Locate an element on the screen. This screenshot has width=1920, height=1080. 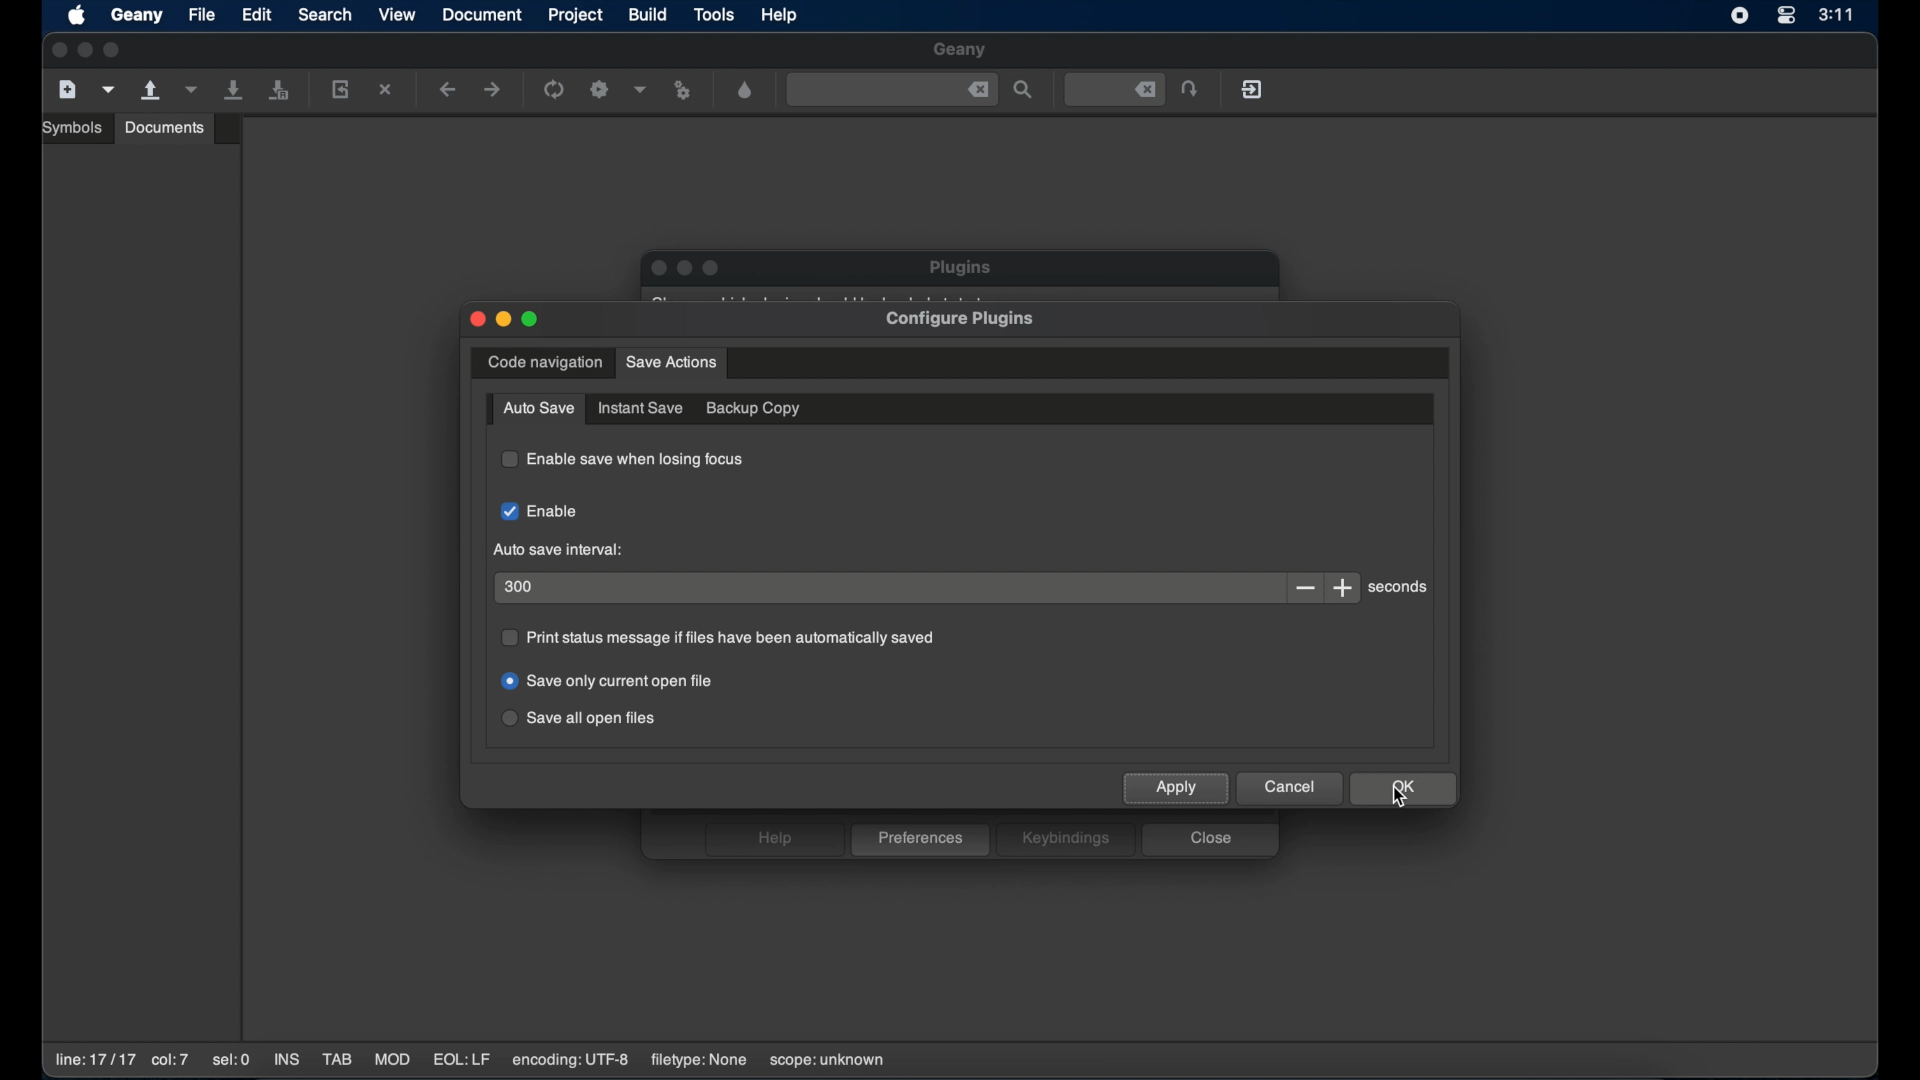
reload the current file is located at coordinates (341, 89).